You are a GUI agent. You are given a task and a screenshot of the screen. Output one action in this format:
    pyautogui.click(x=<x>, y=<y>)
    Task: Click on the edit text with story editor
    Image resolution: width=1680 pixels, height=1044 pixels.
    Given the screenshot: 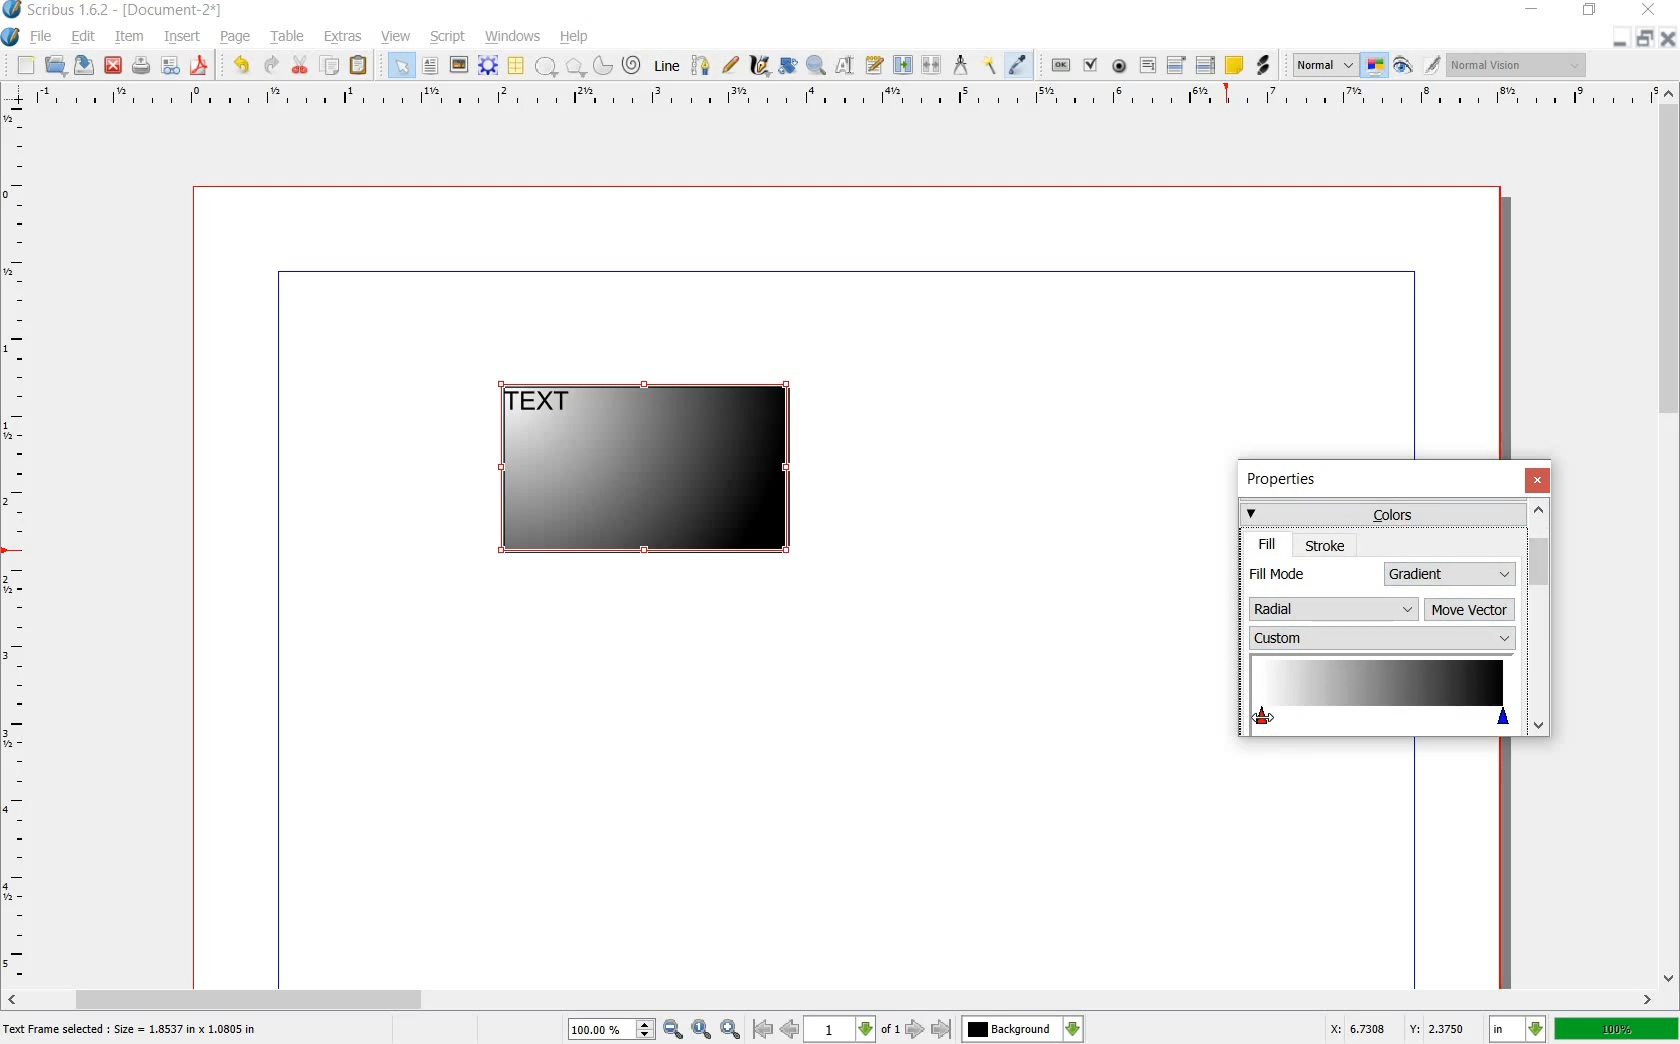 What is the action you would take?
    pyautogui.click(x=873, y=65)
    